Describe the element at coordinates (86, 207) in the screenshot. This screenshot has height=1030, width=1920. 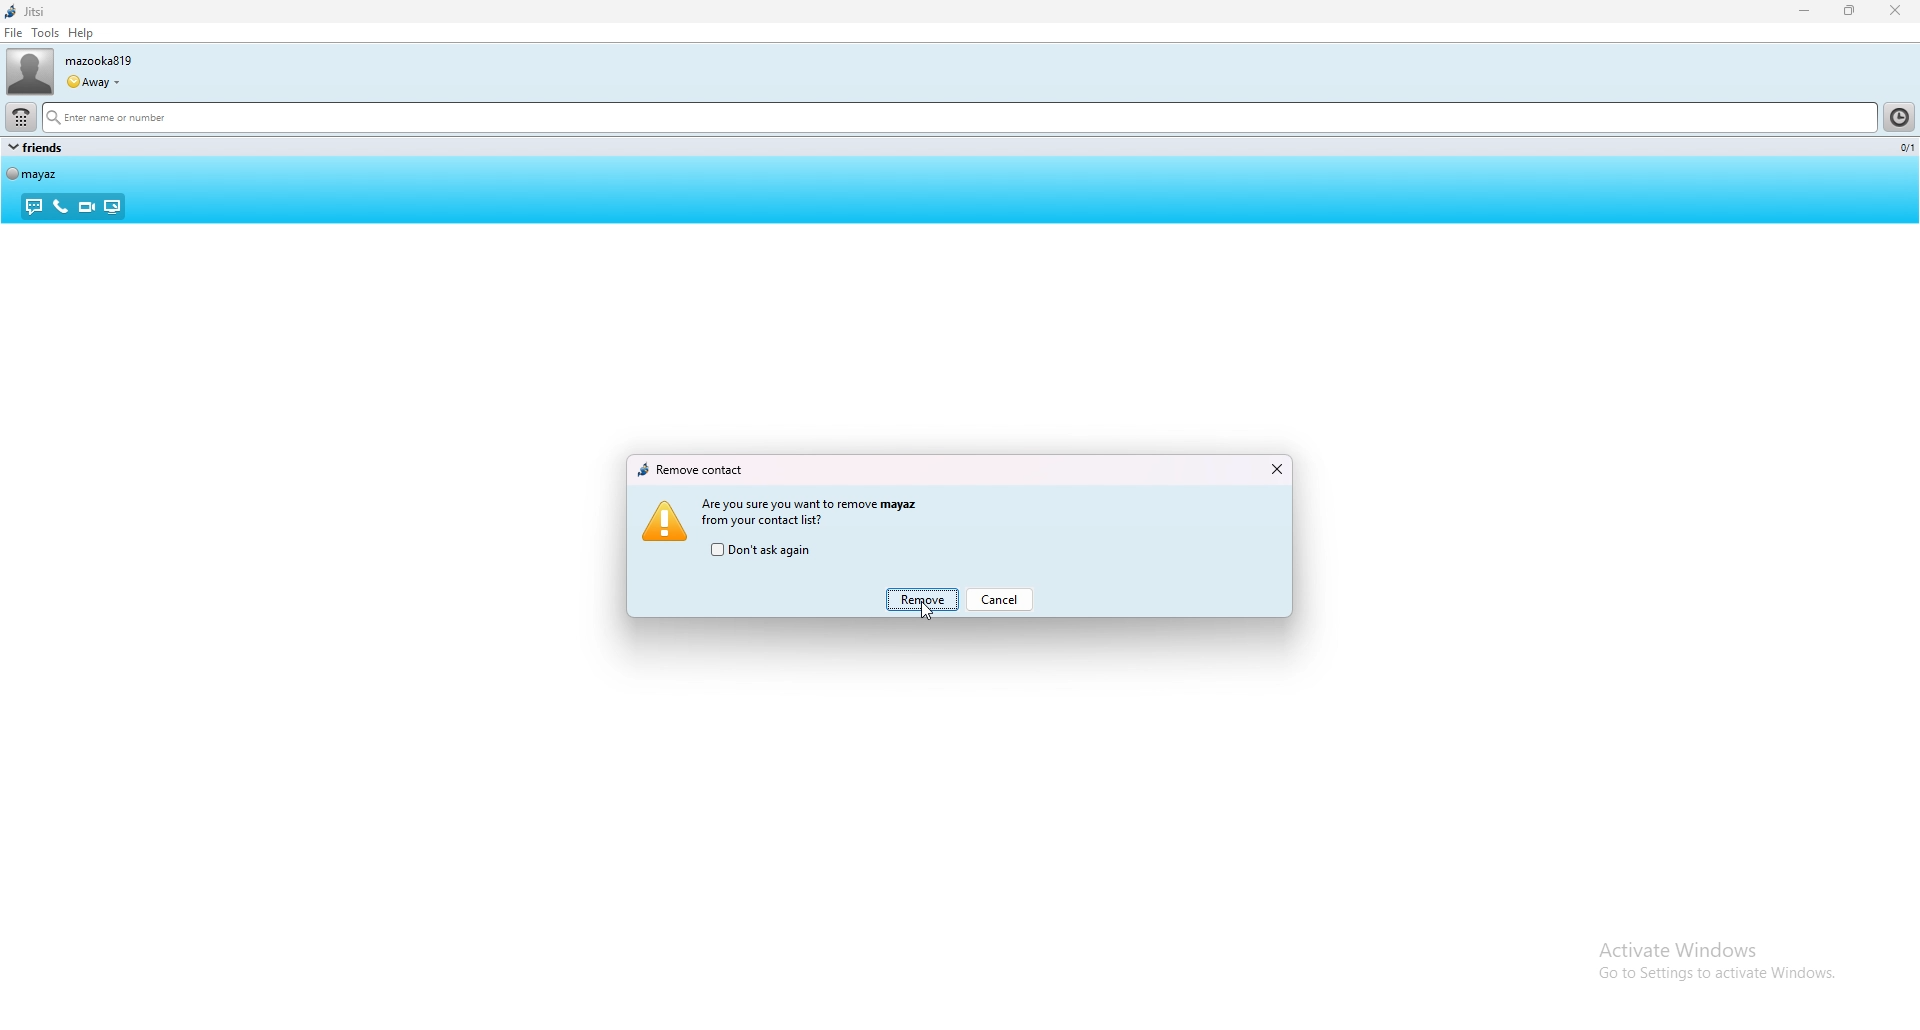
I see `video call` at that location.